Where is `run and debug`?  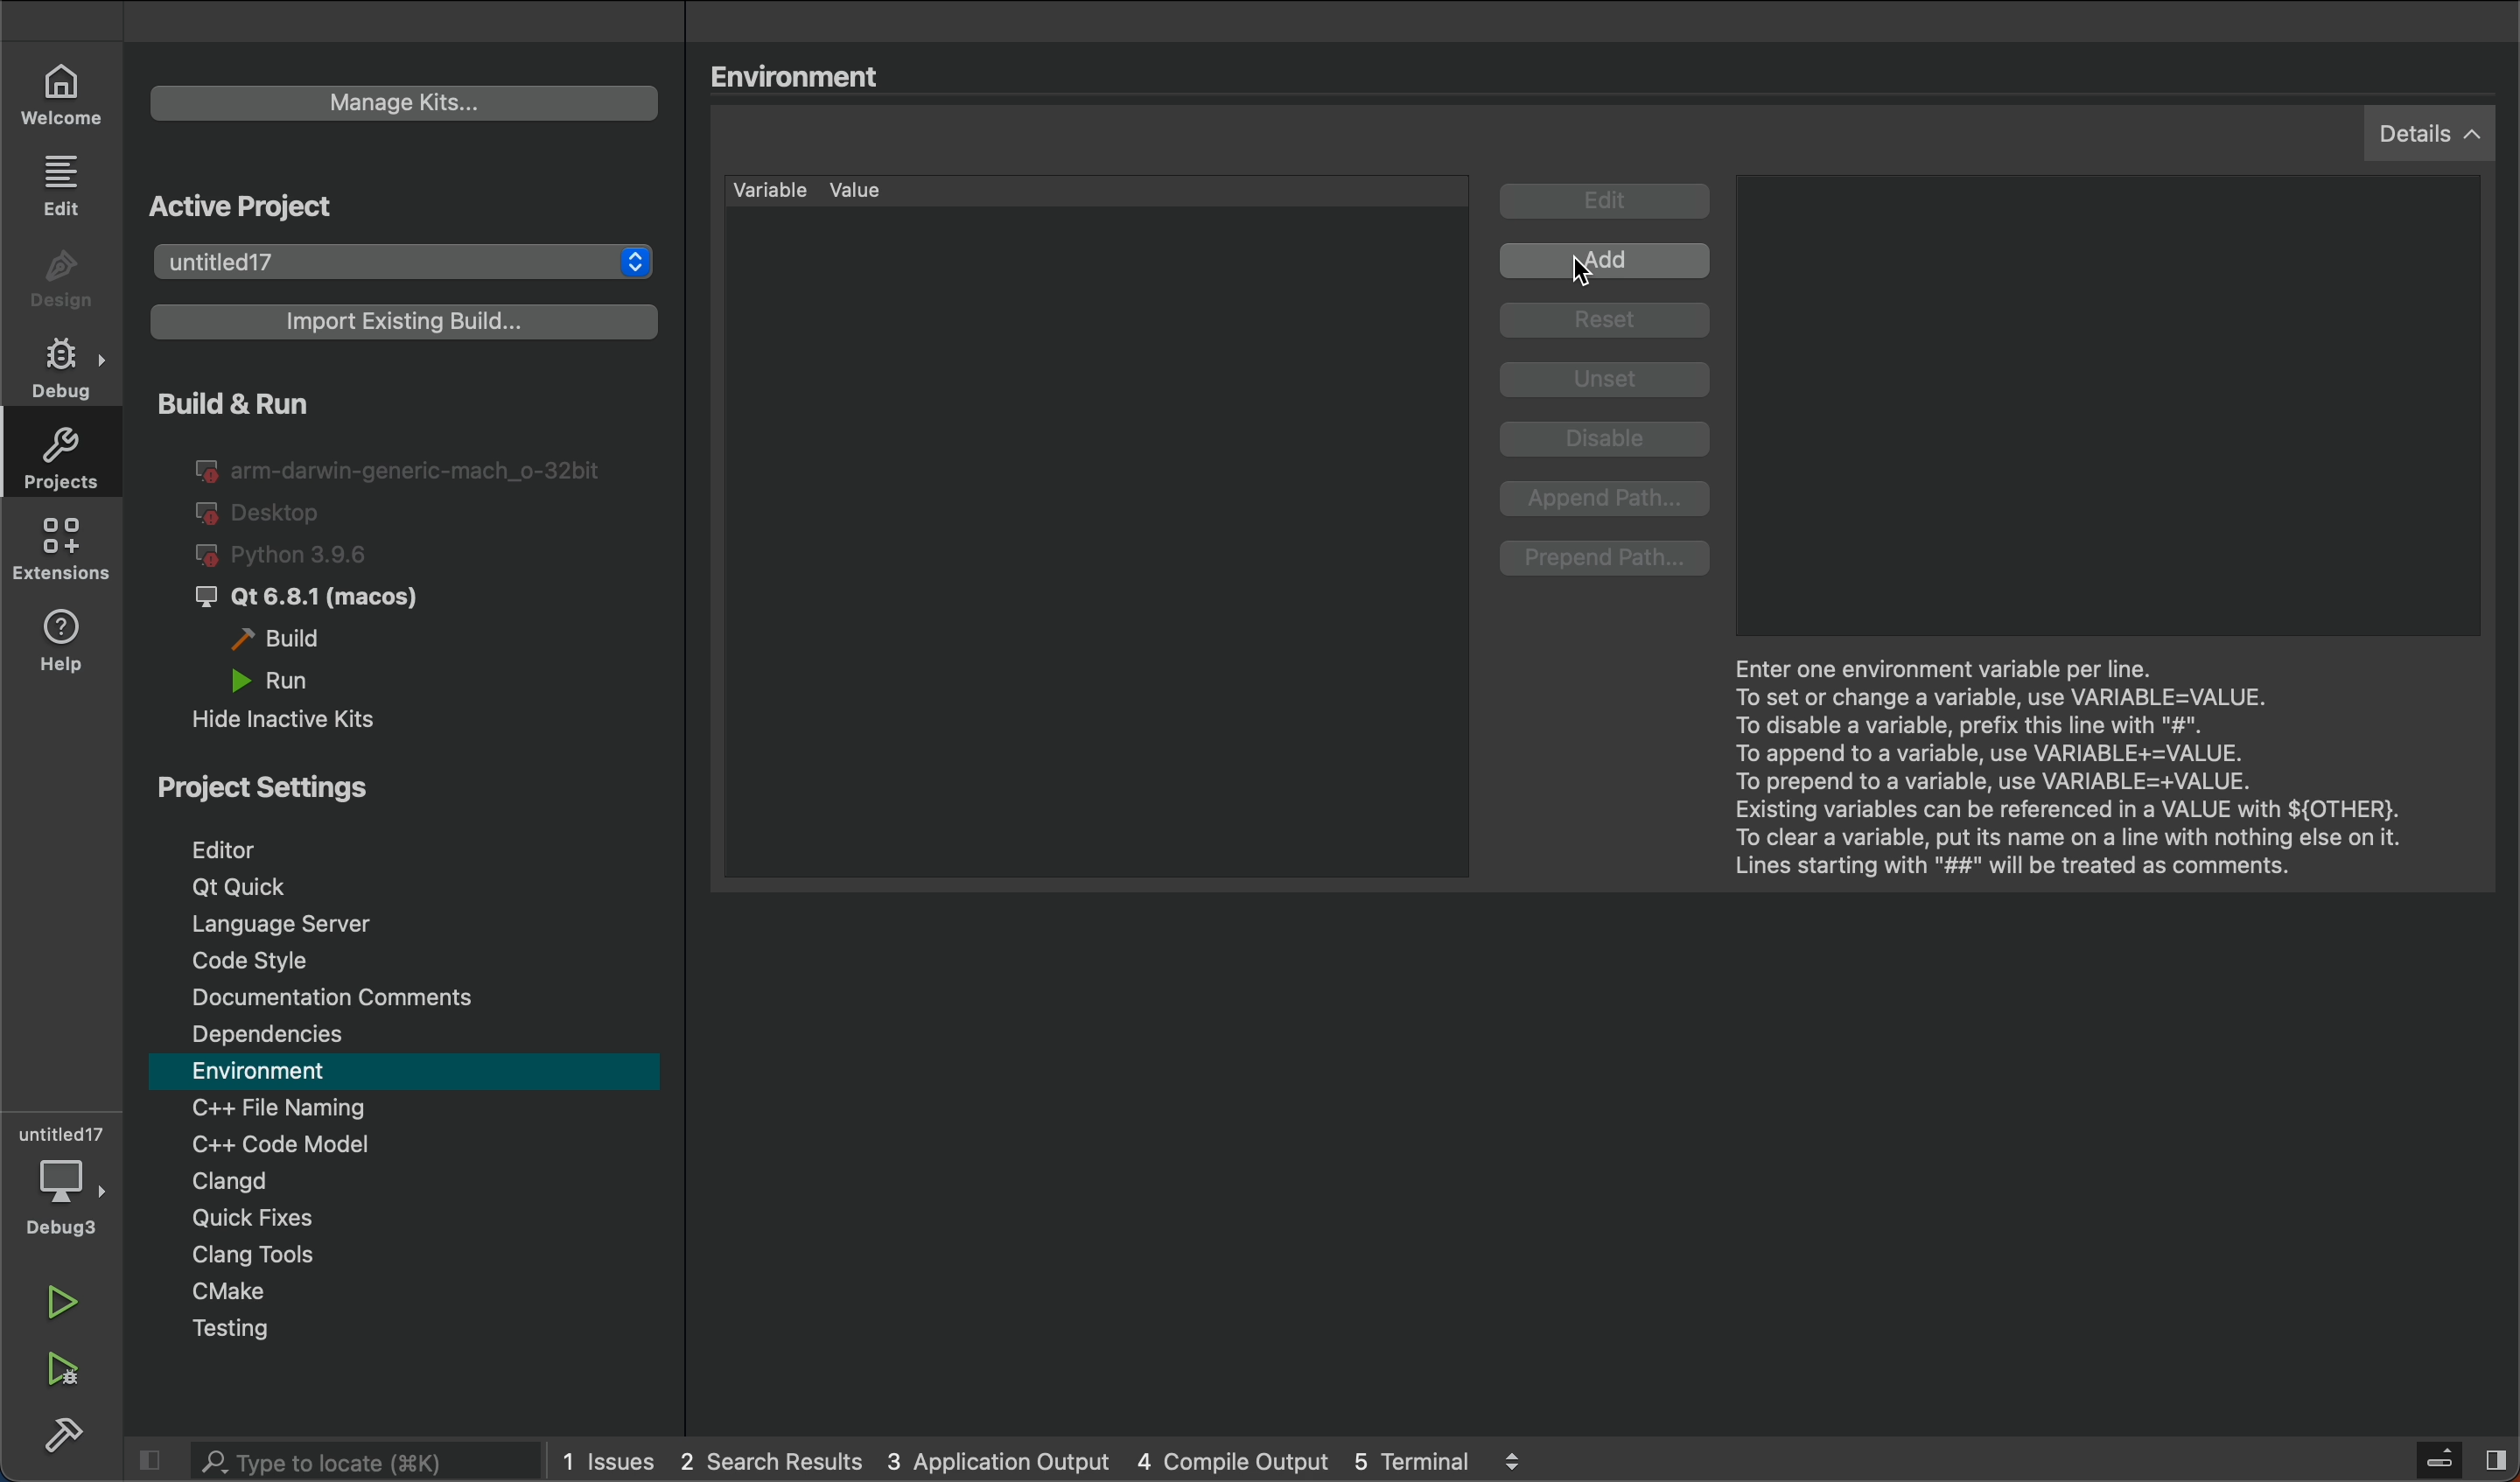 run and debug is located at coordinates (70, 1372).